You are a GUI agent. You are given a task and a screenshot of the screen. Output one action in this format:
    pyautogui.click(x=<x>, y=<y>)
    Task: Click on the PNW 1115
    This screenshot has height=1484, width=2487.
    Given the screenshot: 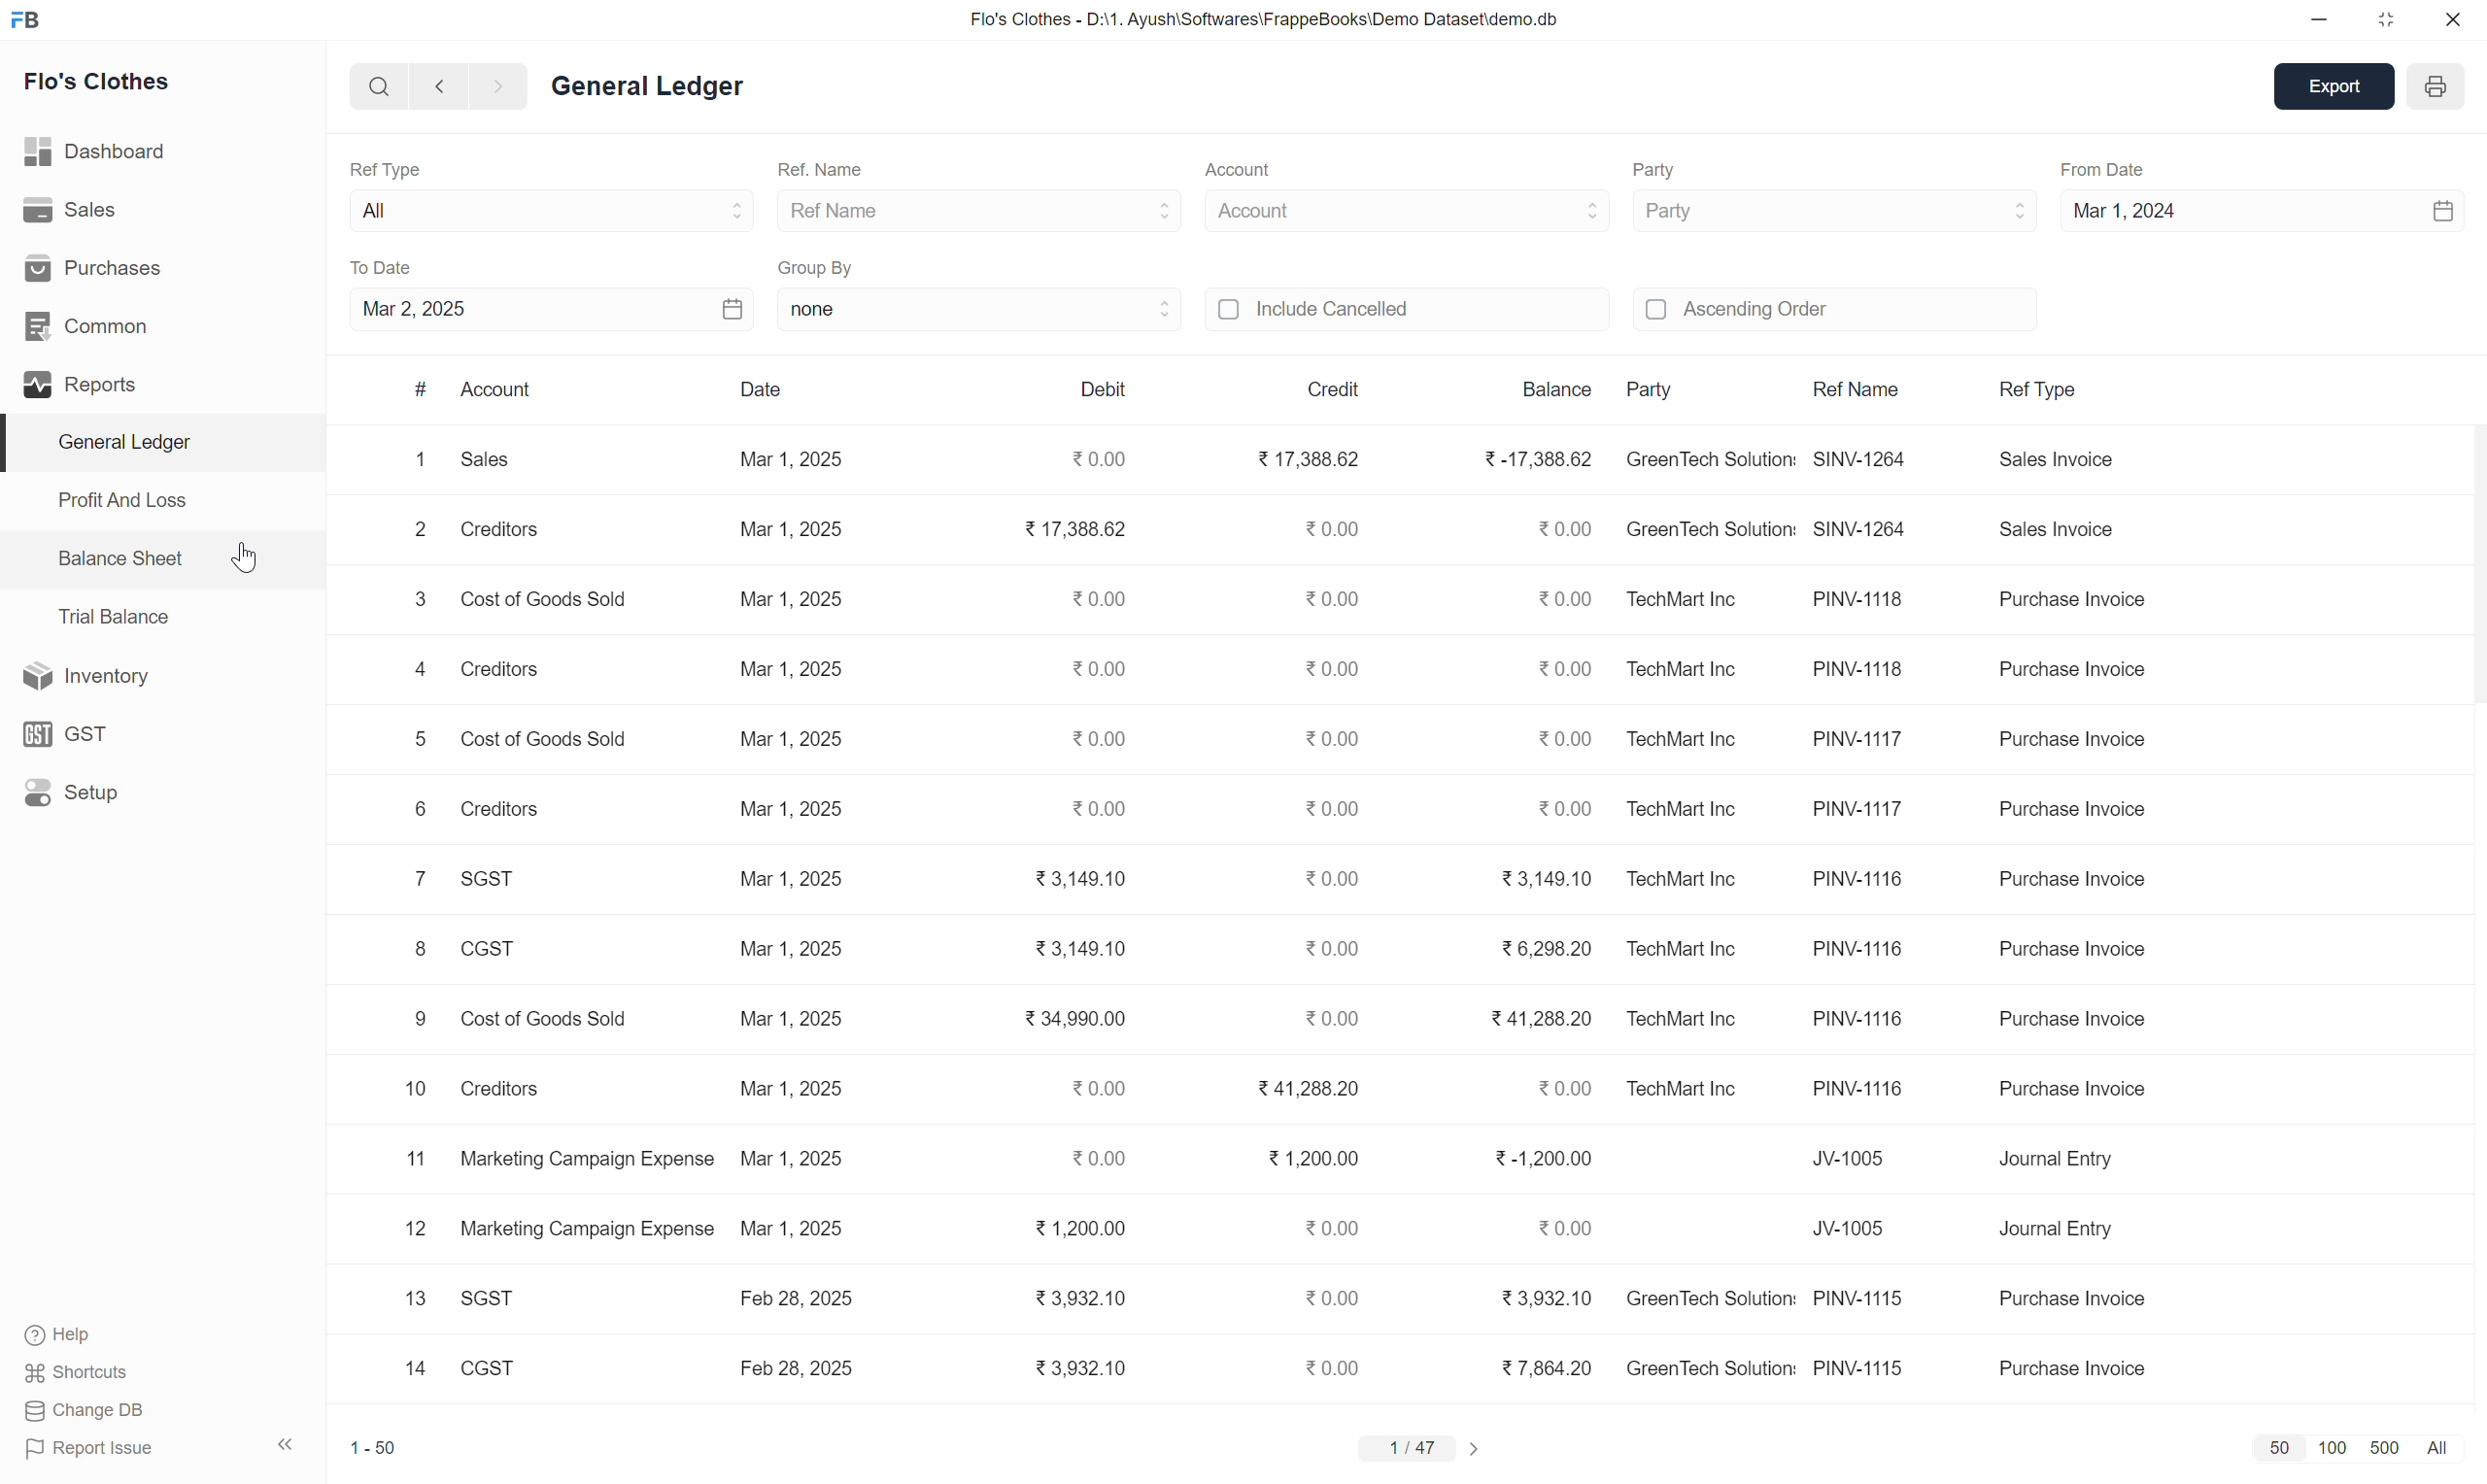 What is the action you would take?
    pyautogui.click(x=1863, y=1368)
    